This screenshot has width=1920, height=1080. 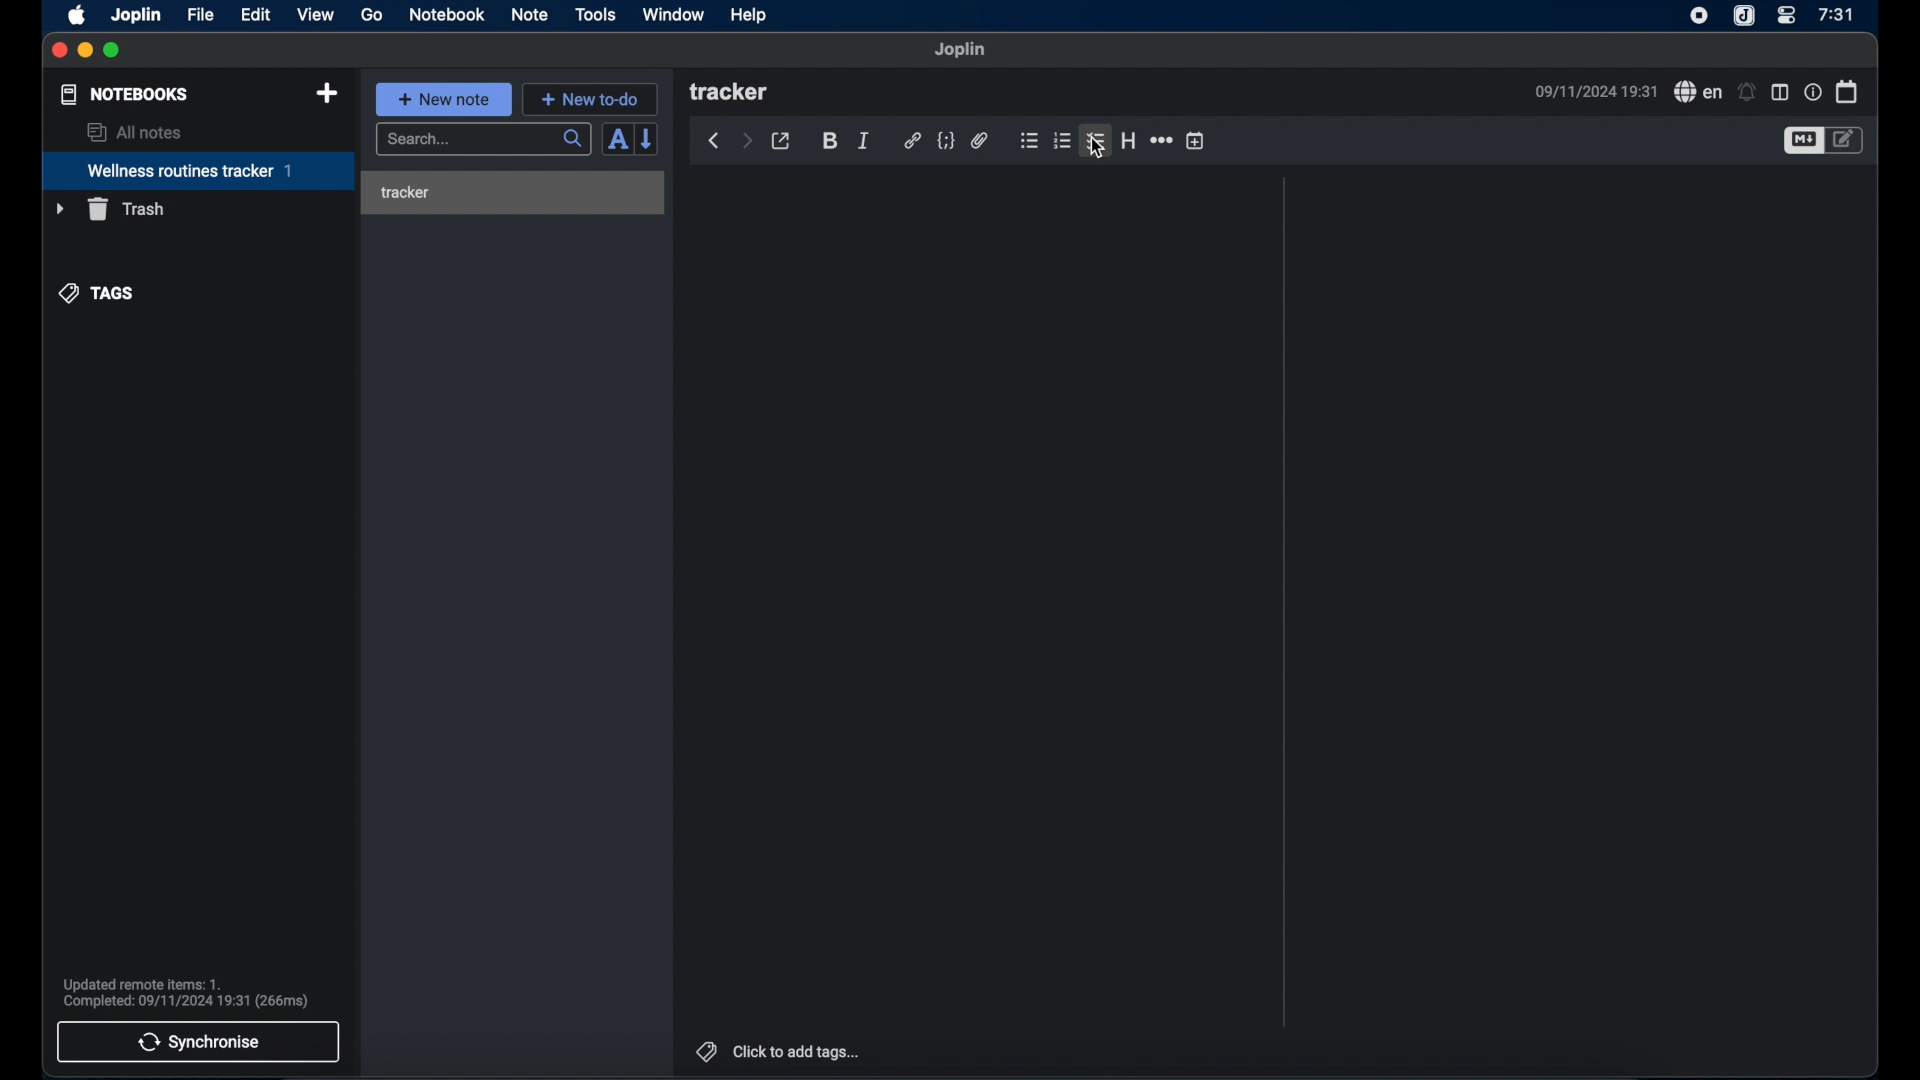 I want to click on toggle sort order field, so click(x=617, y=139).